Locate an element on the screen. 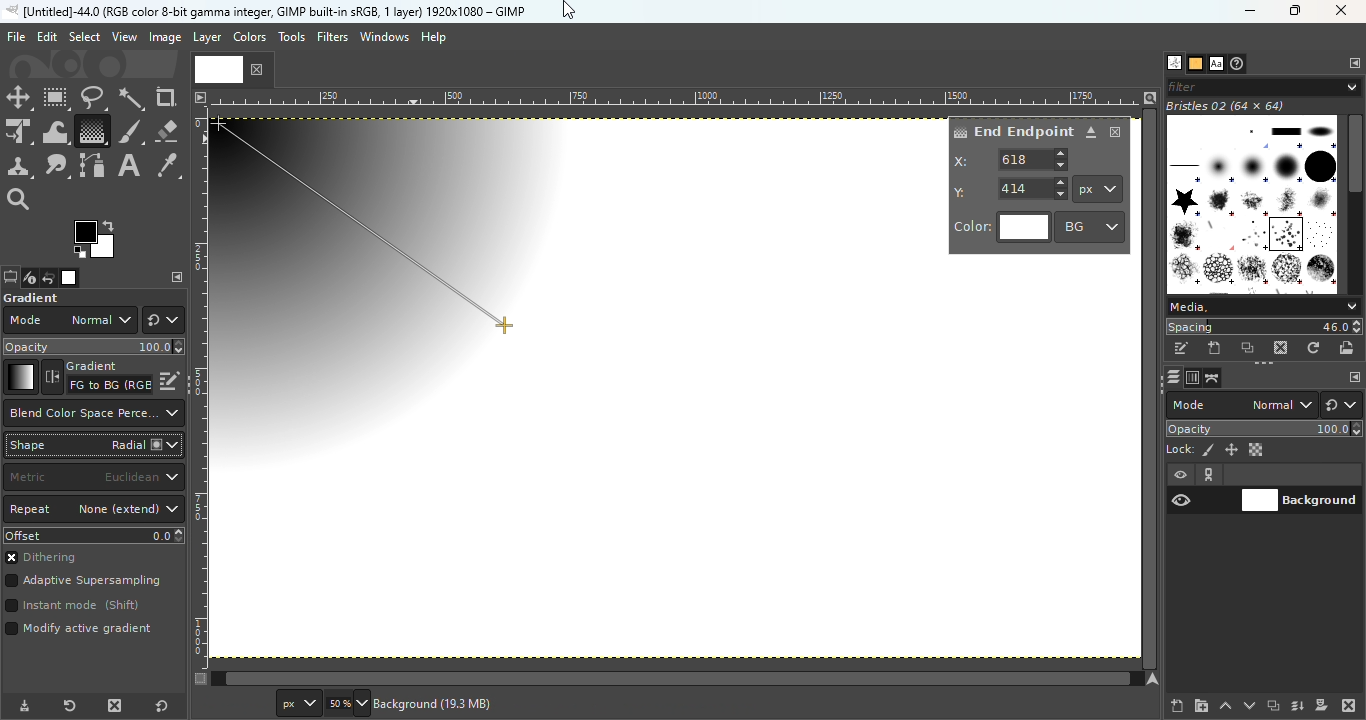 The image size is (1366, 720). Tools is located at coordinates (294, 42).